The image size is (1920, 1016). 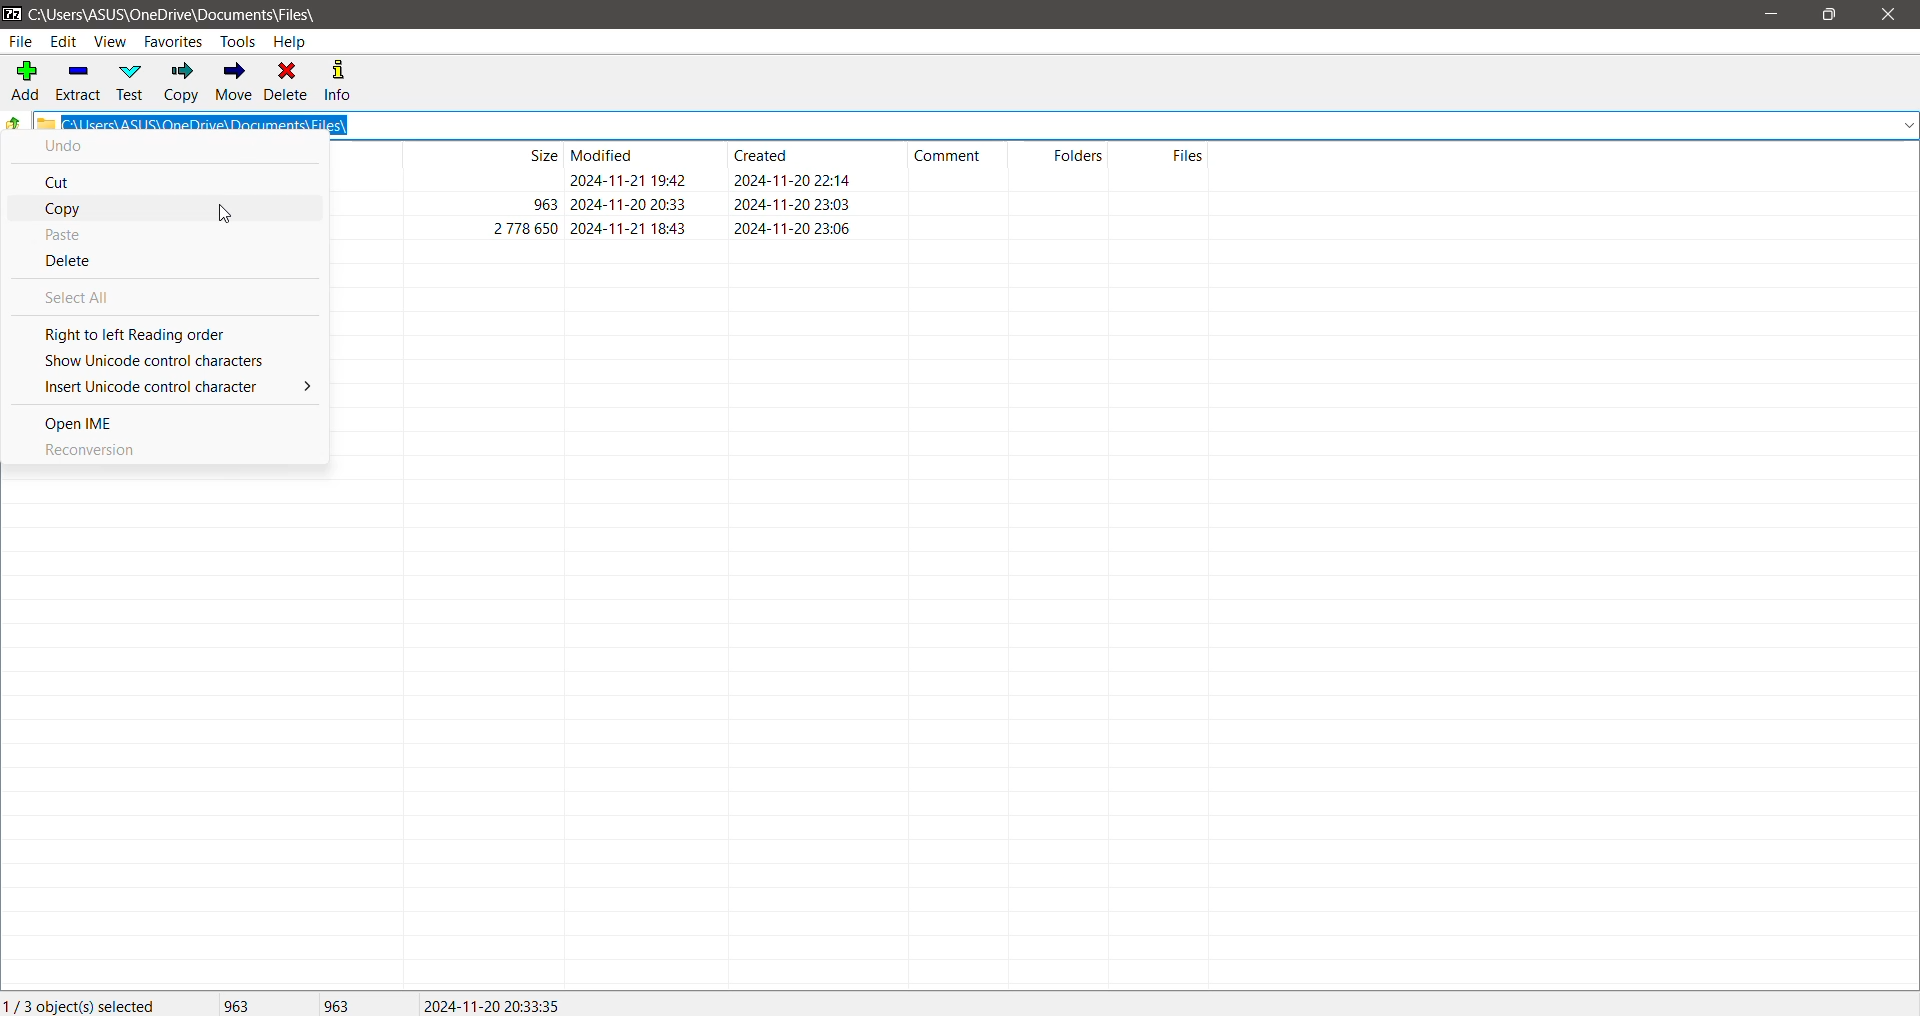 I want to click on Size of the last file(s) selected, so click(x=338, y=1004).